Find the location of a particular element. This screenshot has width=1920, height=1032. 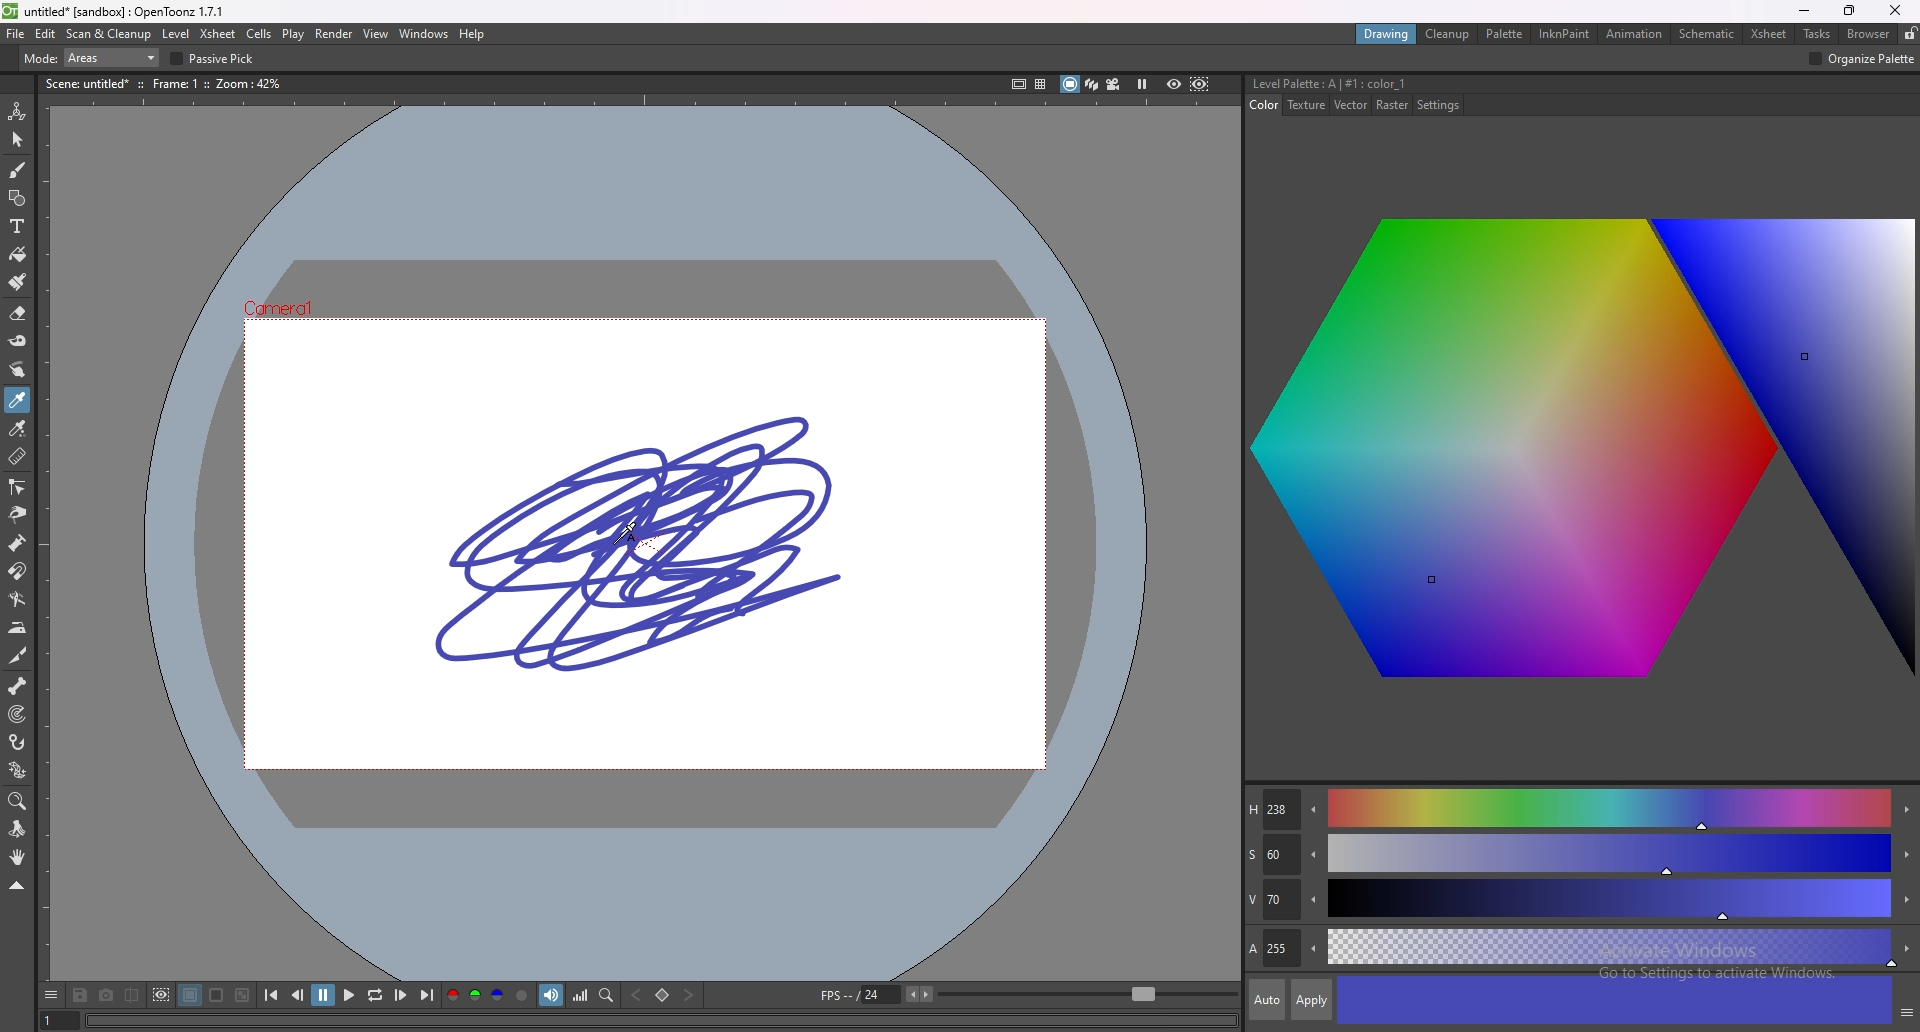

black background is located at coordinates (191, 995).